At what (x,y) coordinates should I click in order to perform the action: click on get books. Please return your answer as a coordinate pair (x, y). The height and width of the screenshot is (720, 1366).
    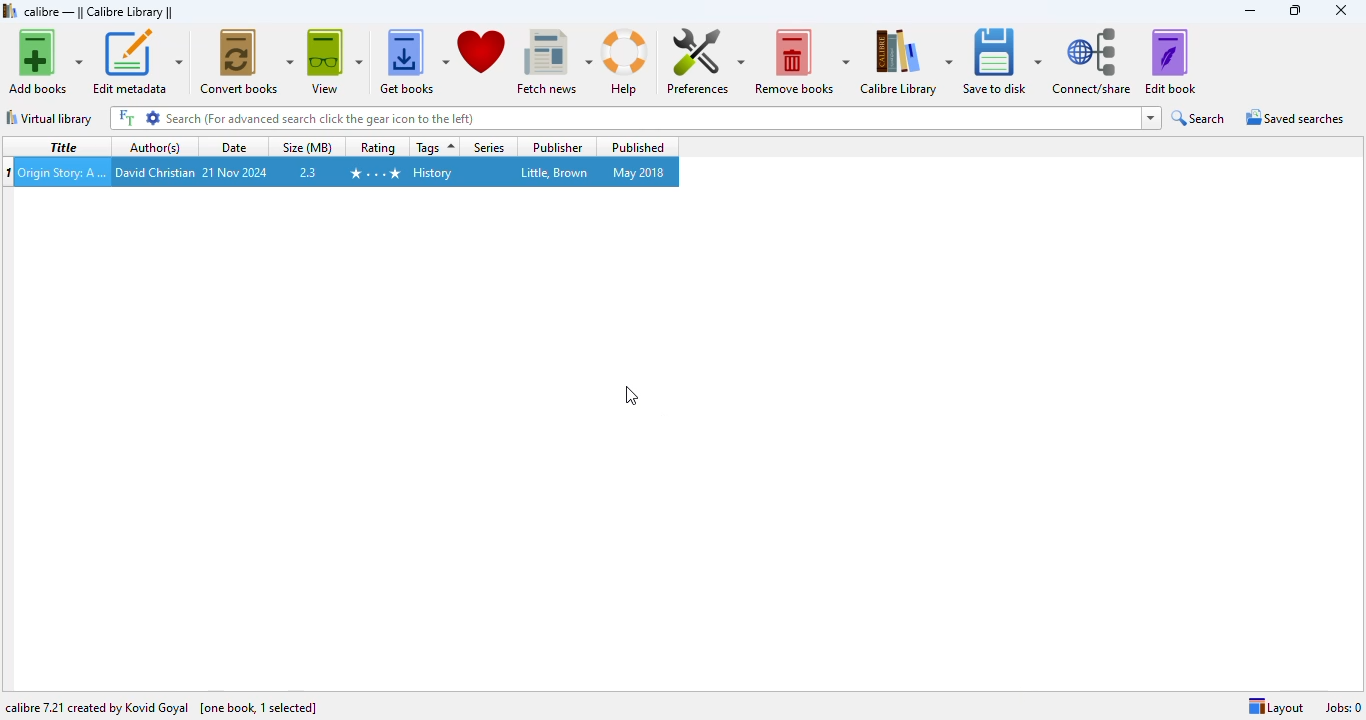
    Looking at the image, I should click on (412, 60).